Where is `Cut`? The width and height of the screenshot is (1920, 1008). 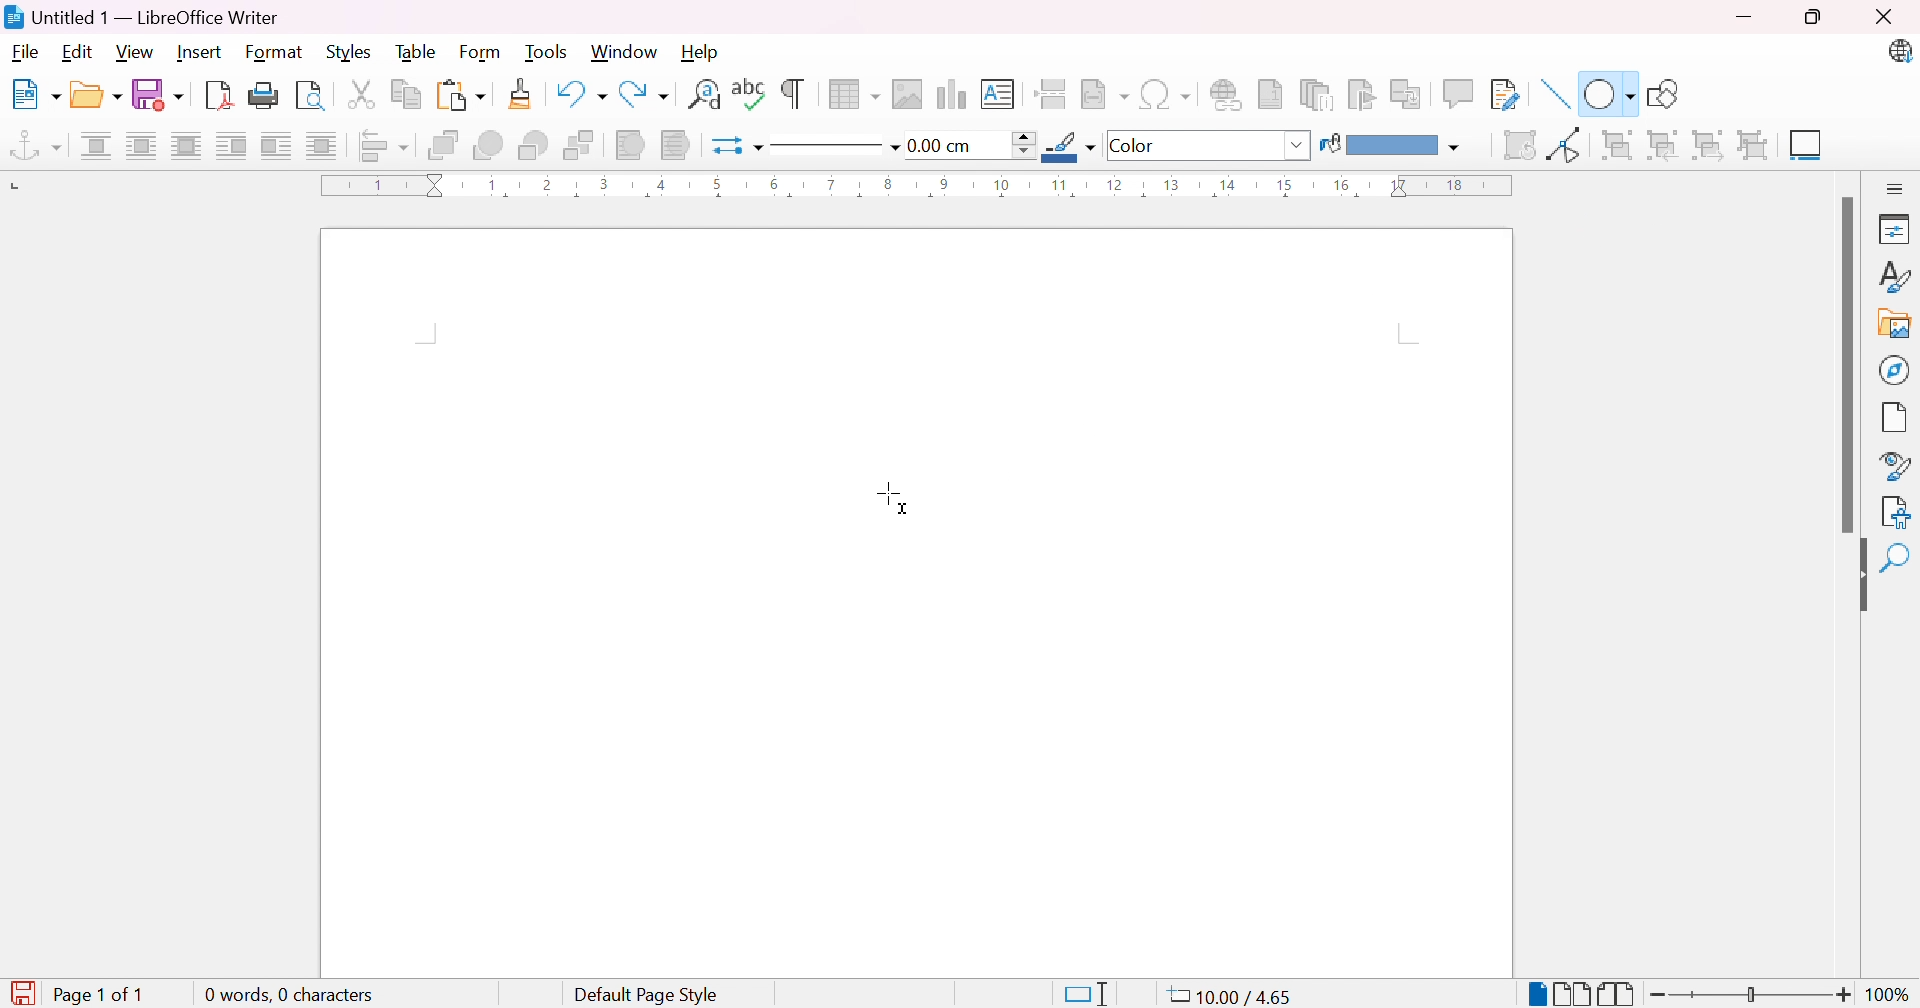
Cut is located at coordinates (361, 95).